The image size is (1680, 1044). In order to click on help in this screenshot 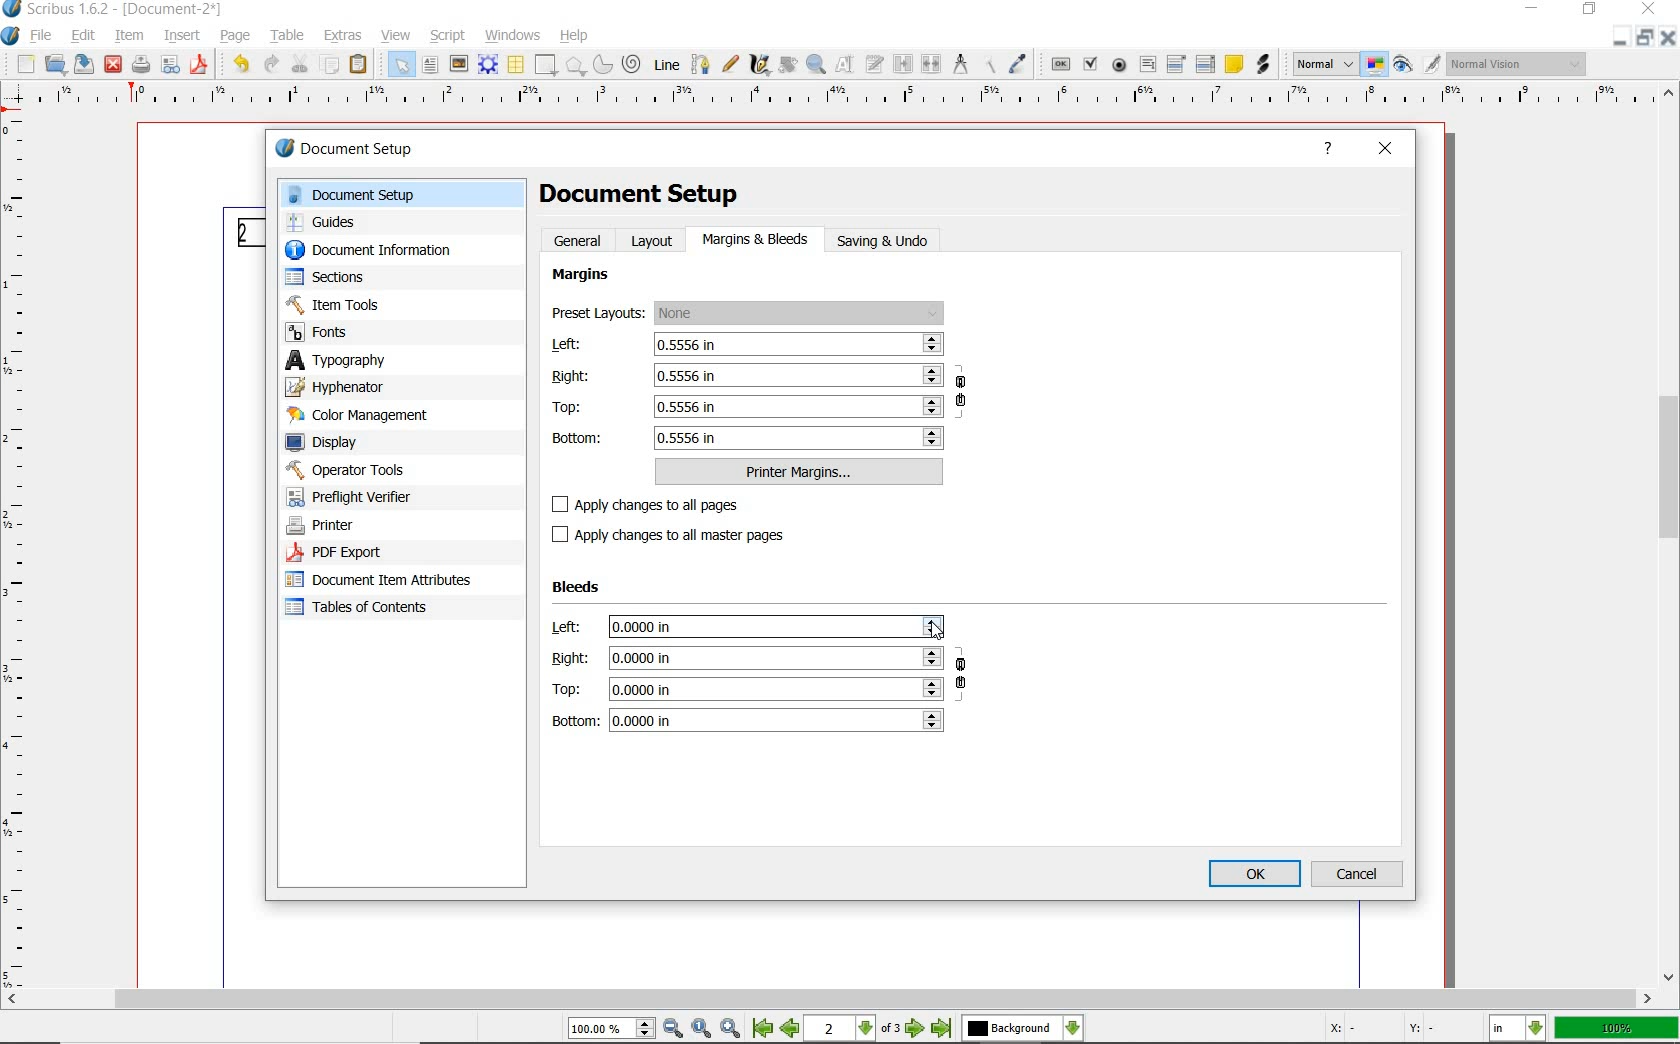, I will do `click(1333, 149)`.